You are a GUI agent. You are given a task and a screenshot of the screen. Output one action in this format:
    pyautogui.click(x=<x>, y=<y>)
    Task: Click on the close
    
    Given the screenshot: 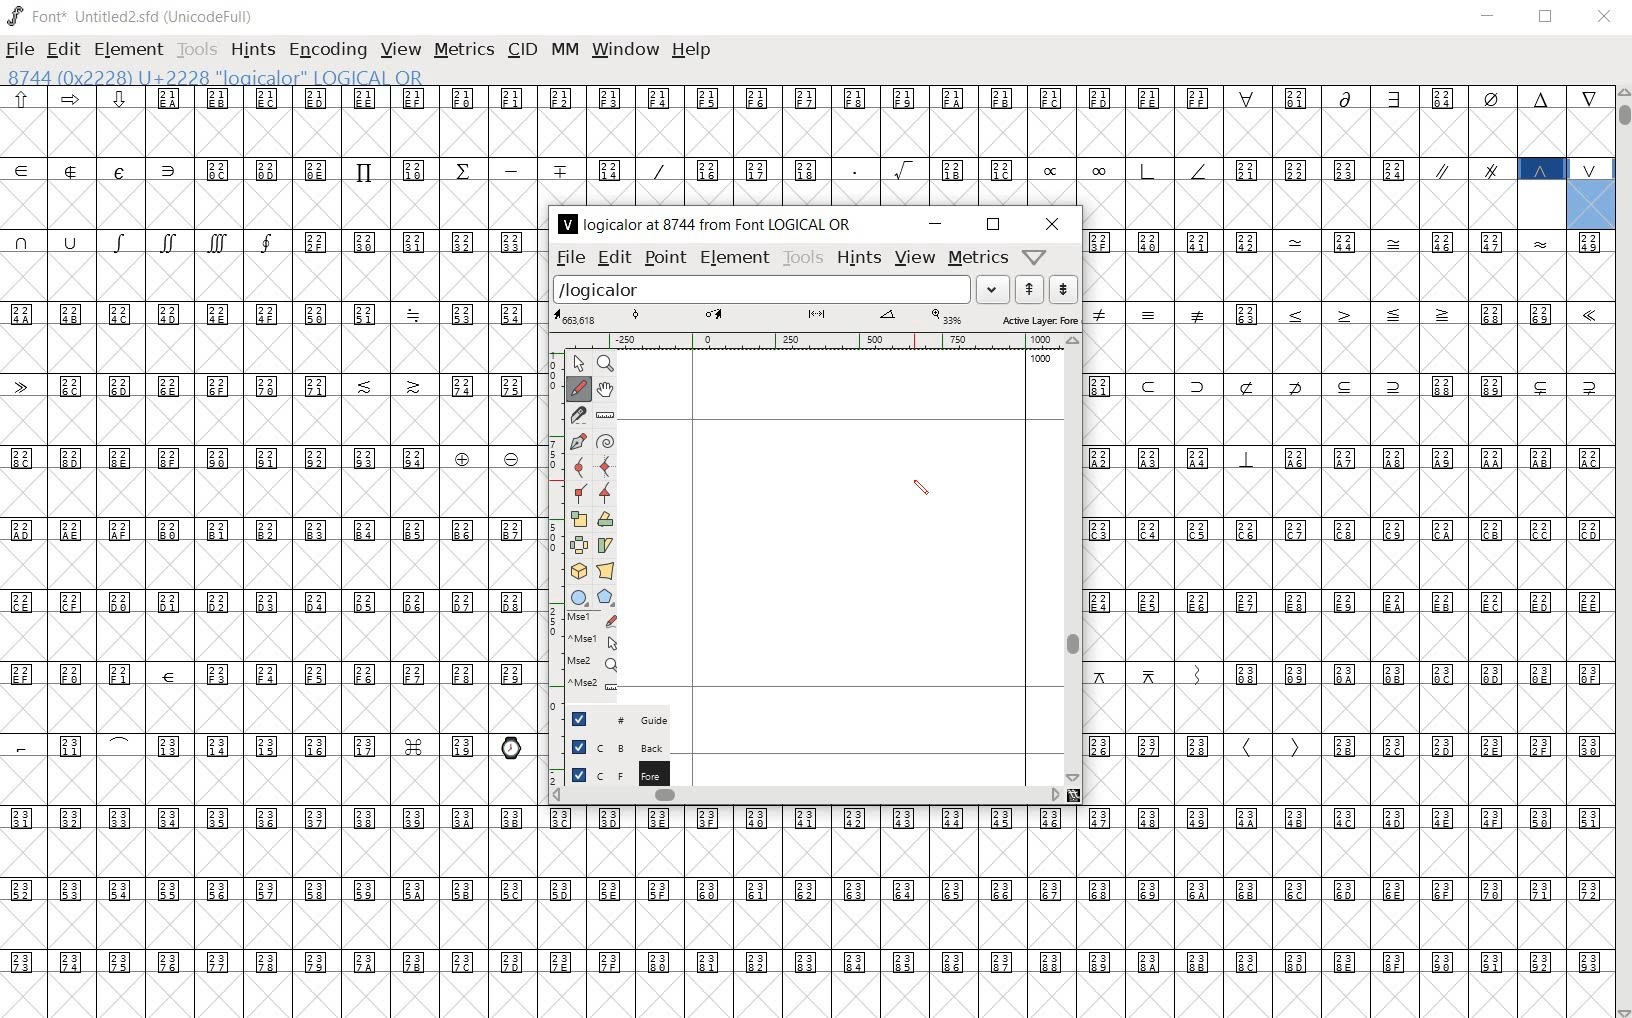 What is the action you would take?
    pyautogui.click(x=1604, y=17)
    